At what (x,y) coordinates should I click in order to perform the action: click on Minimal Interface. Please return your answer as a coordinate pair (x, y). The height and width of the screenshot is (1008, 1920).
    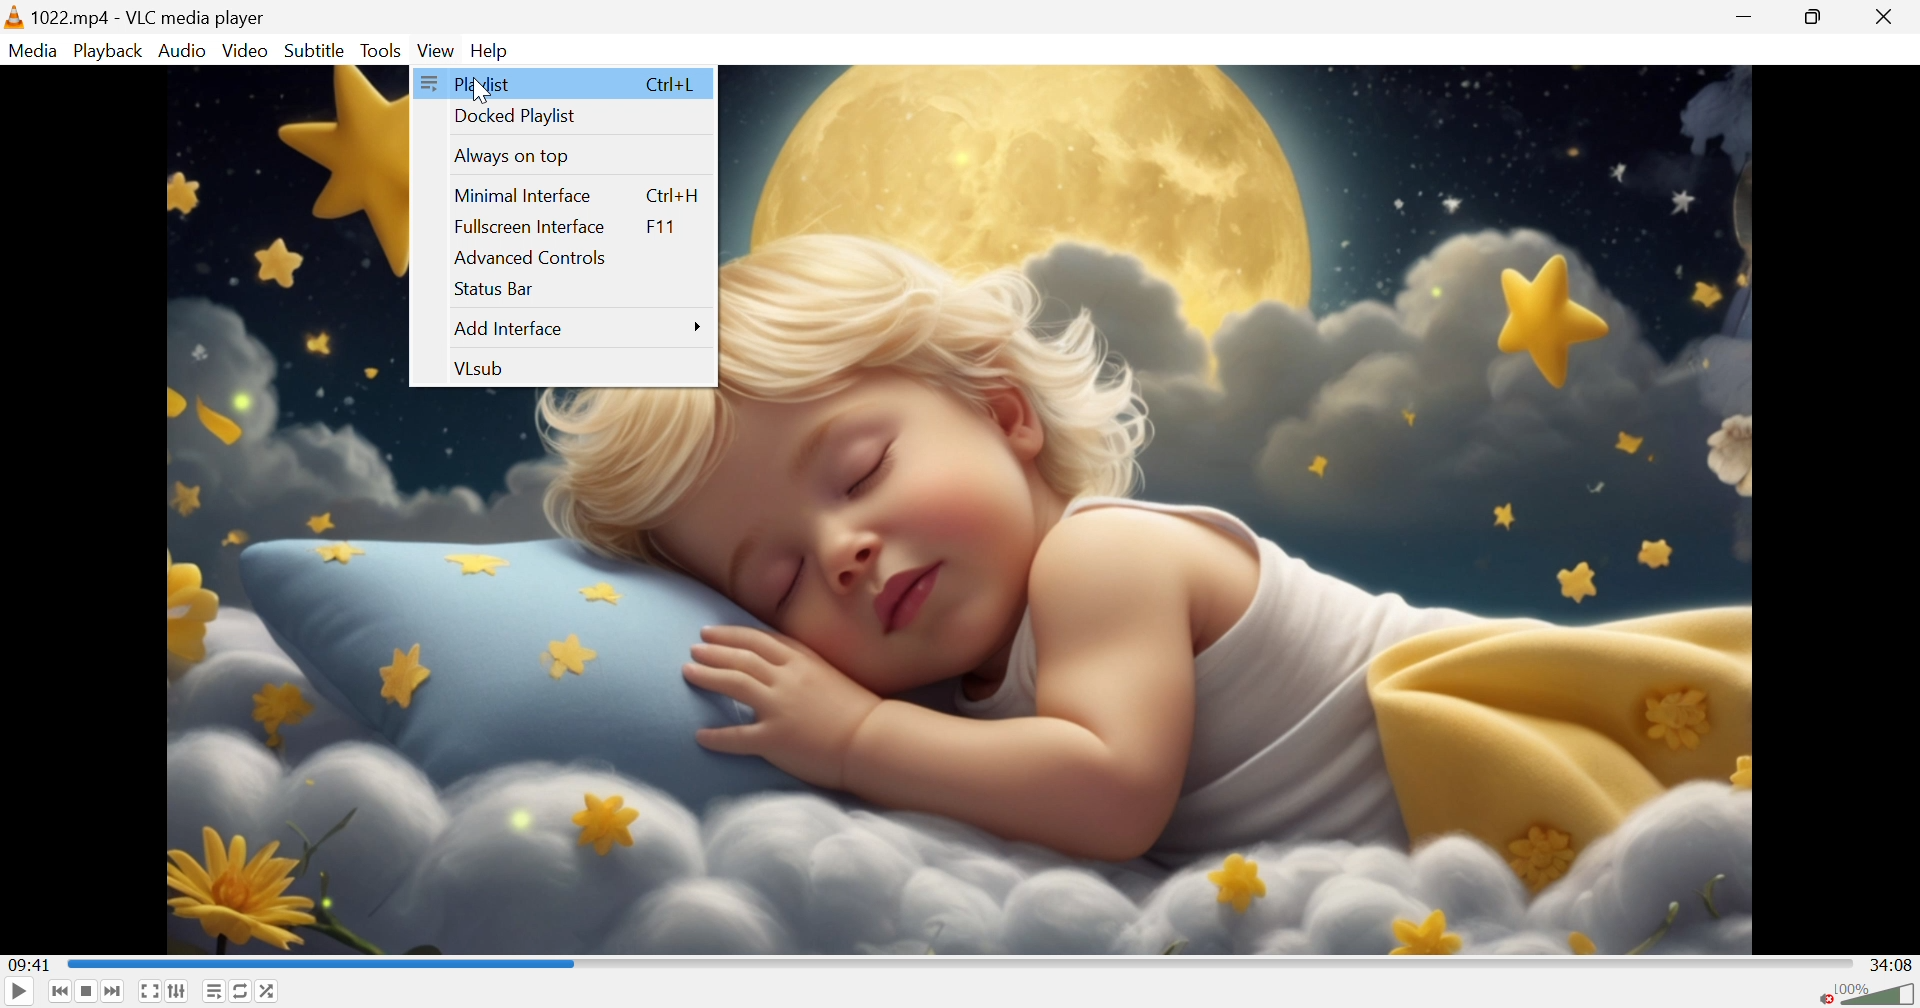
    Looking at the image, I should click on (580, 194).